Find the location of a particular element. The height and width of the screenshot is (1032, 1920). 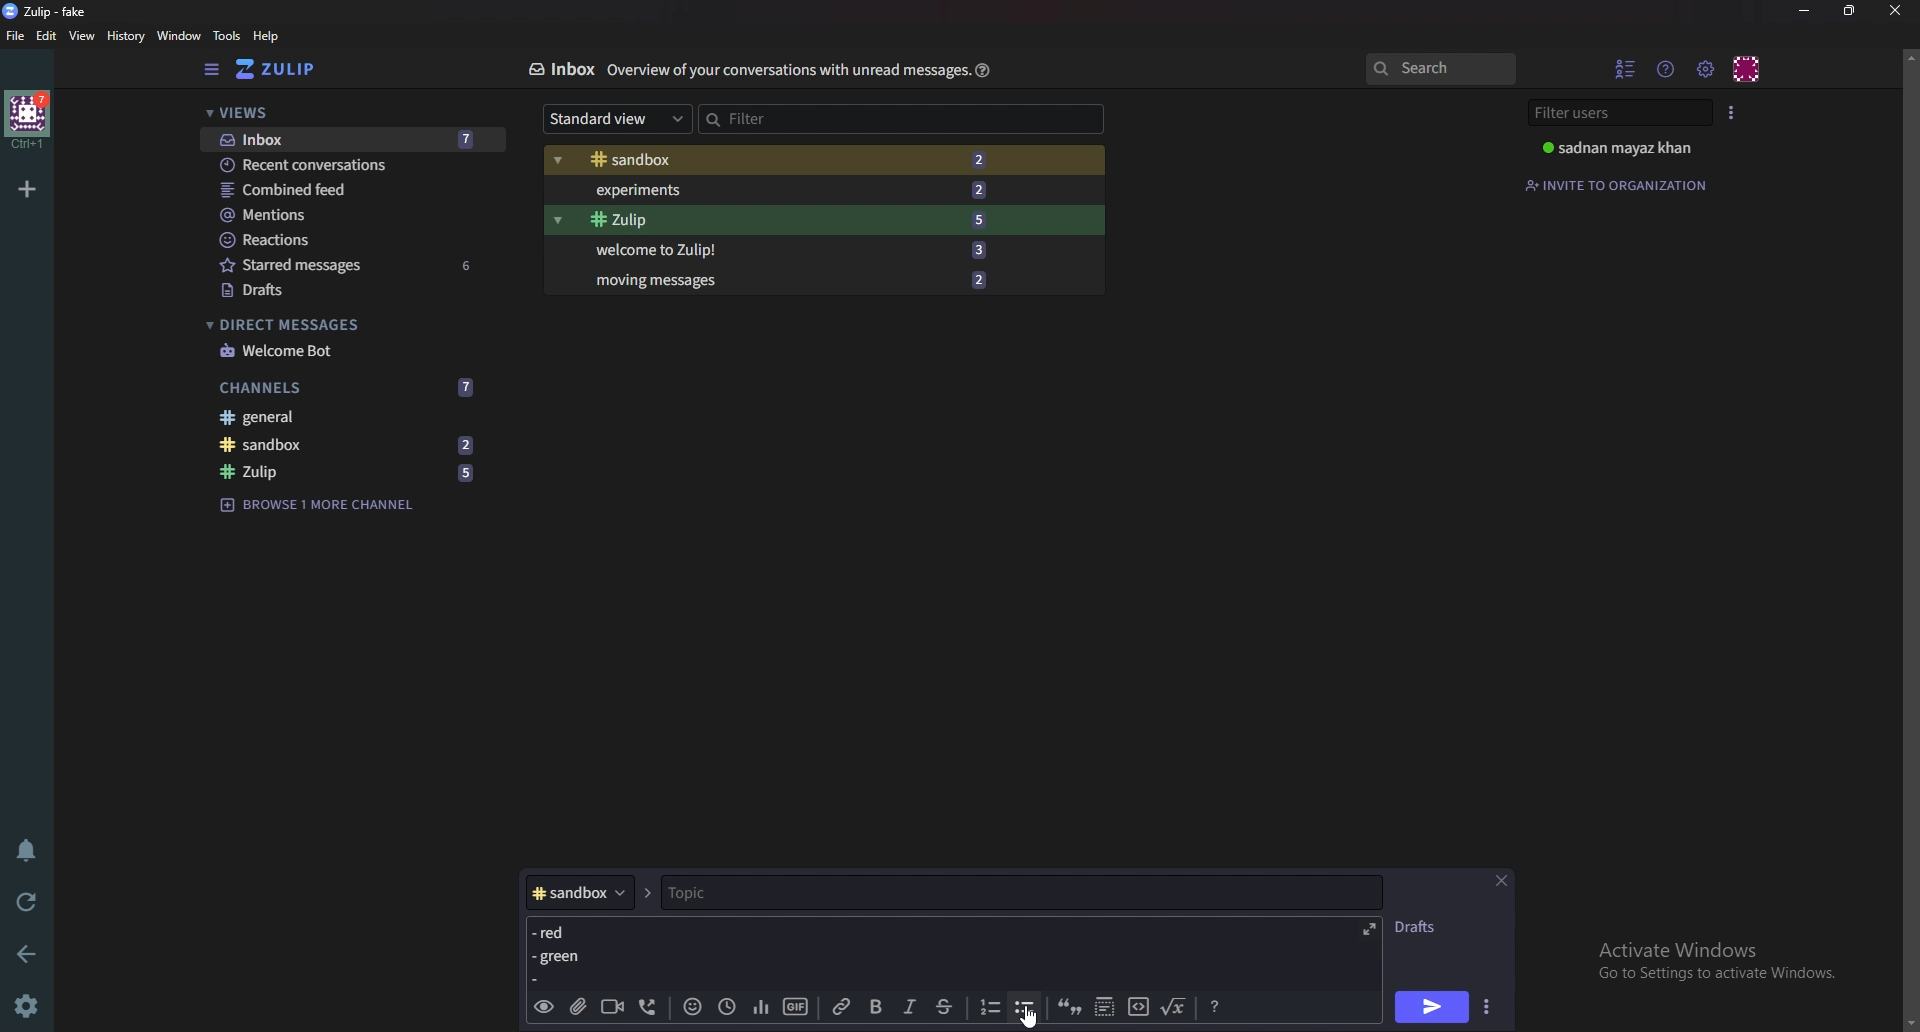

Sandbox is located at coordinates (780, 161).